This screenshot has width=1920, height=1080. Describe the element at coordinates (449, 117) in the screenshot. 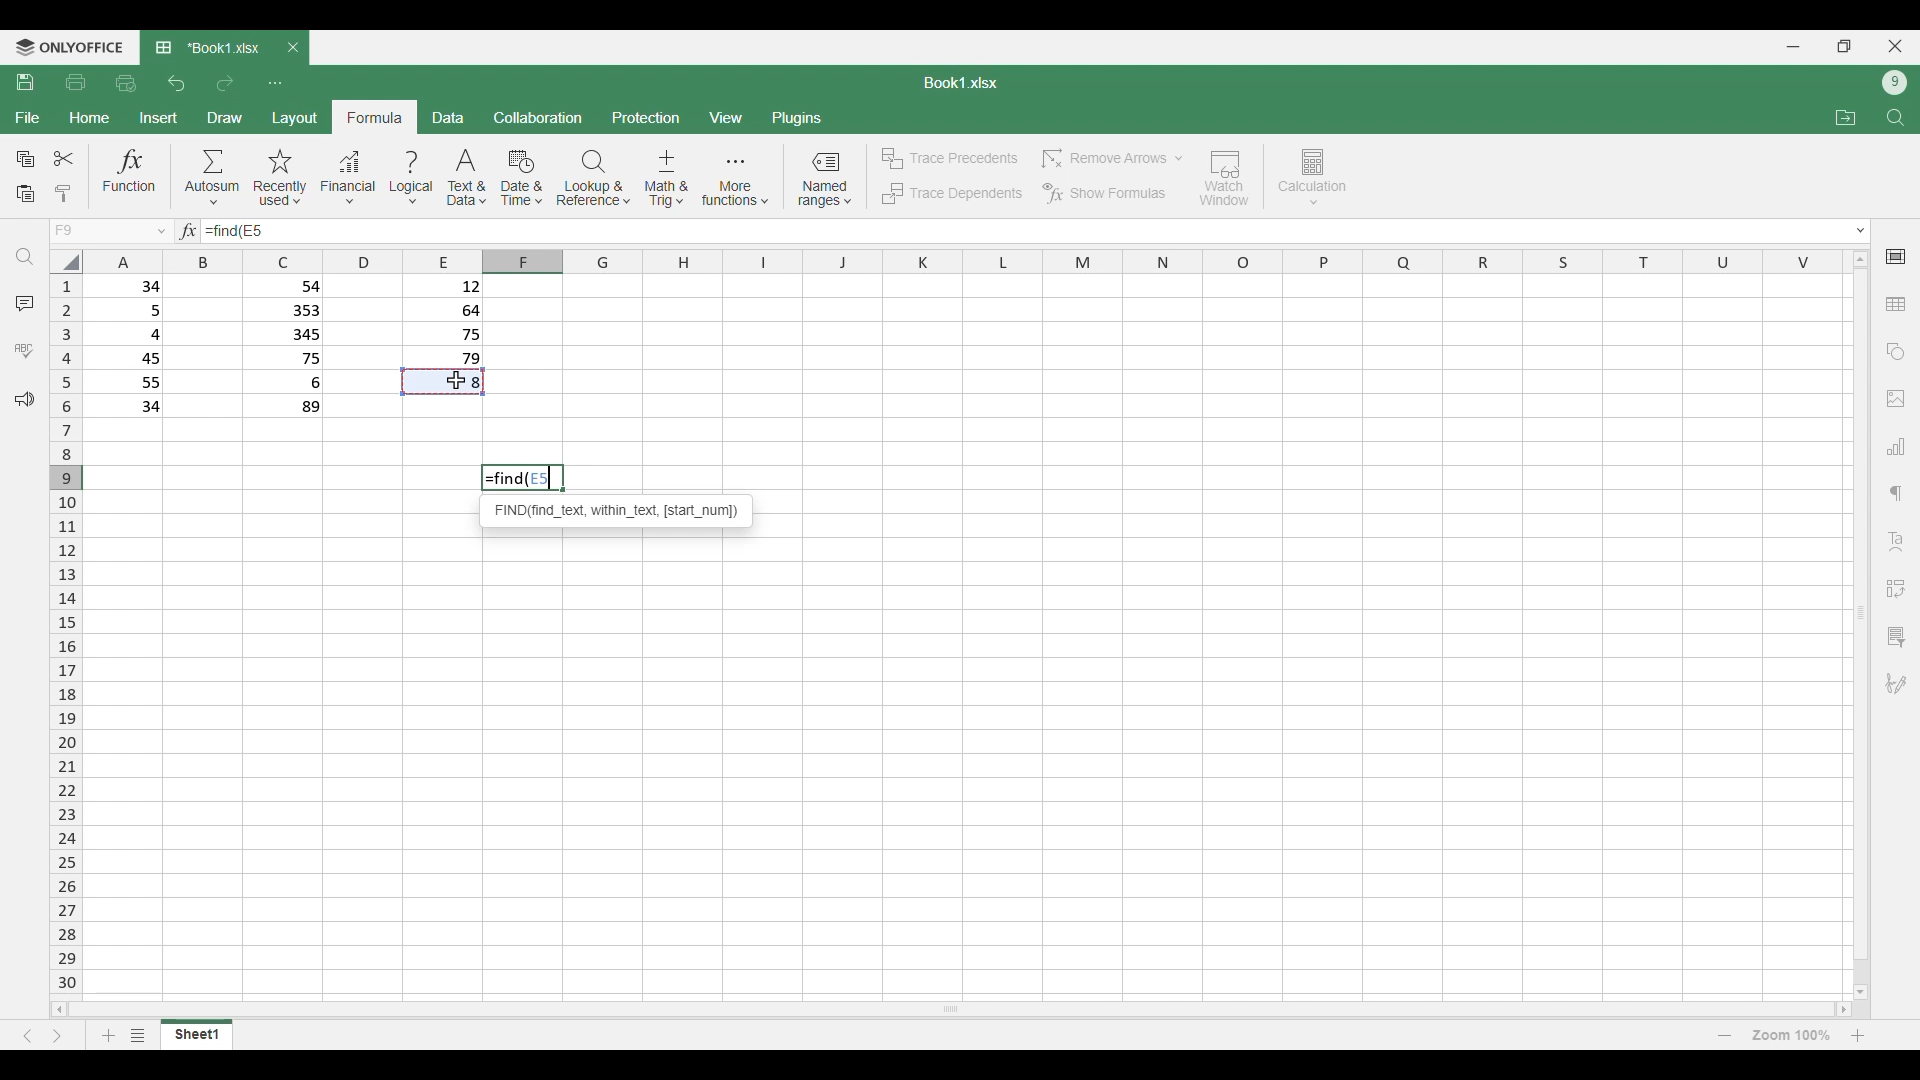

I see `Data menu` at that location.